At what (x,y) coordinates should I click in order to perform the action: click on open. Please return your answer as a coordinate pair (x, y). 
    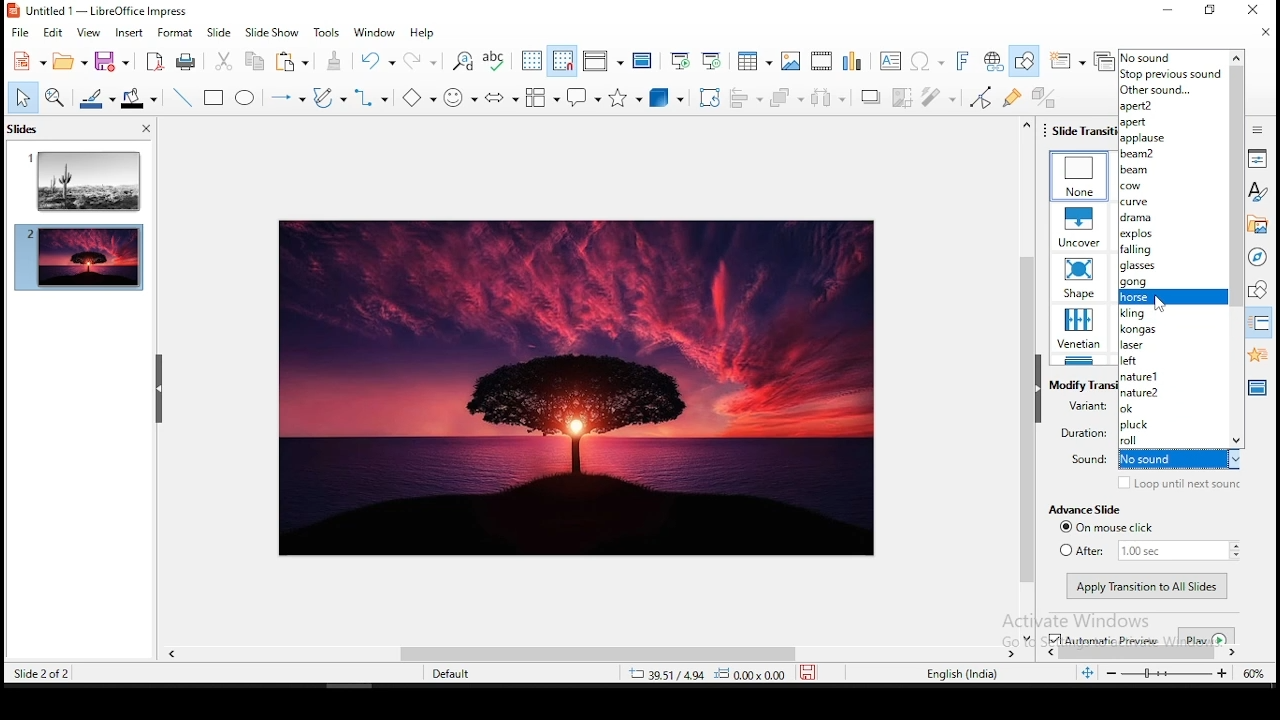
    Looking at the image, I should click on (70, 61).